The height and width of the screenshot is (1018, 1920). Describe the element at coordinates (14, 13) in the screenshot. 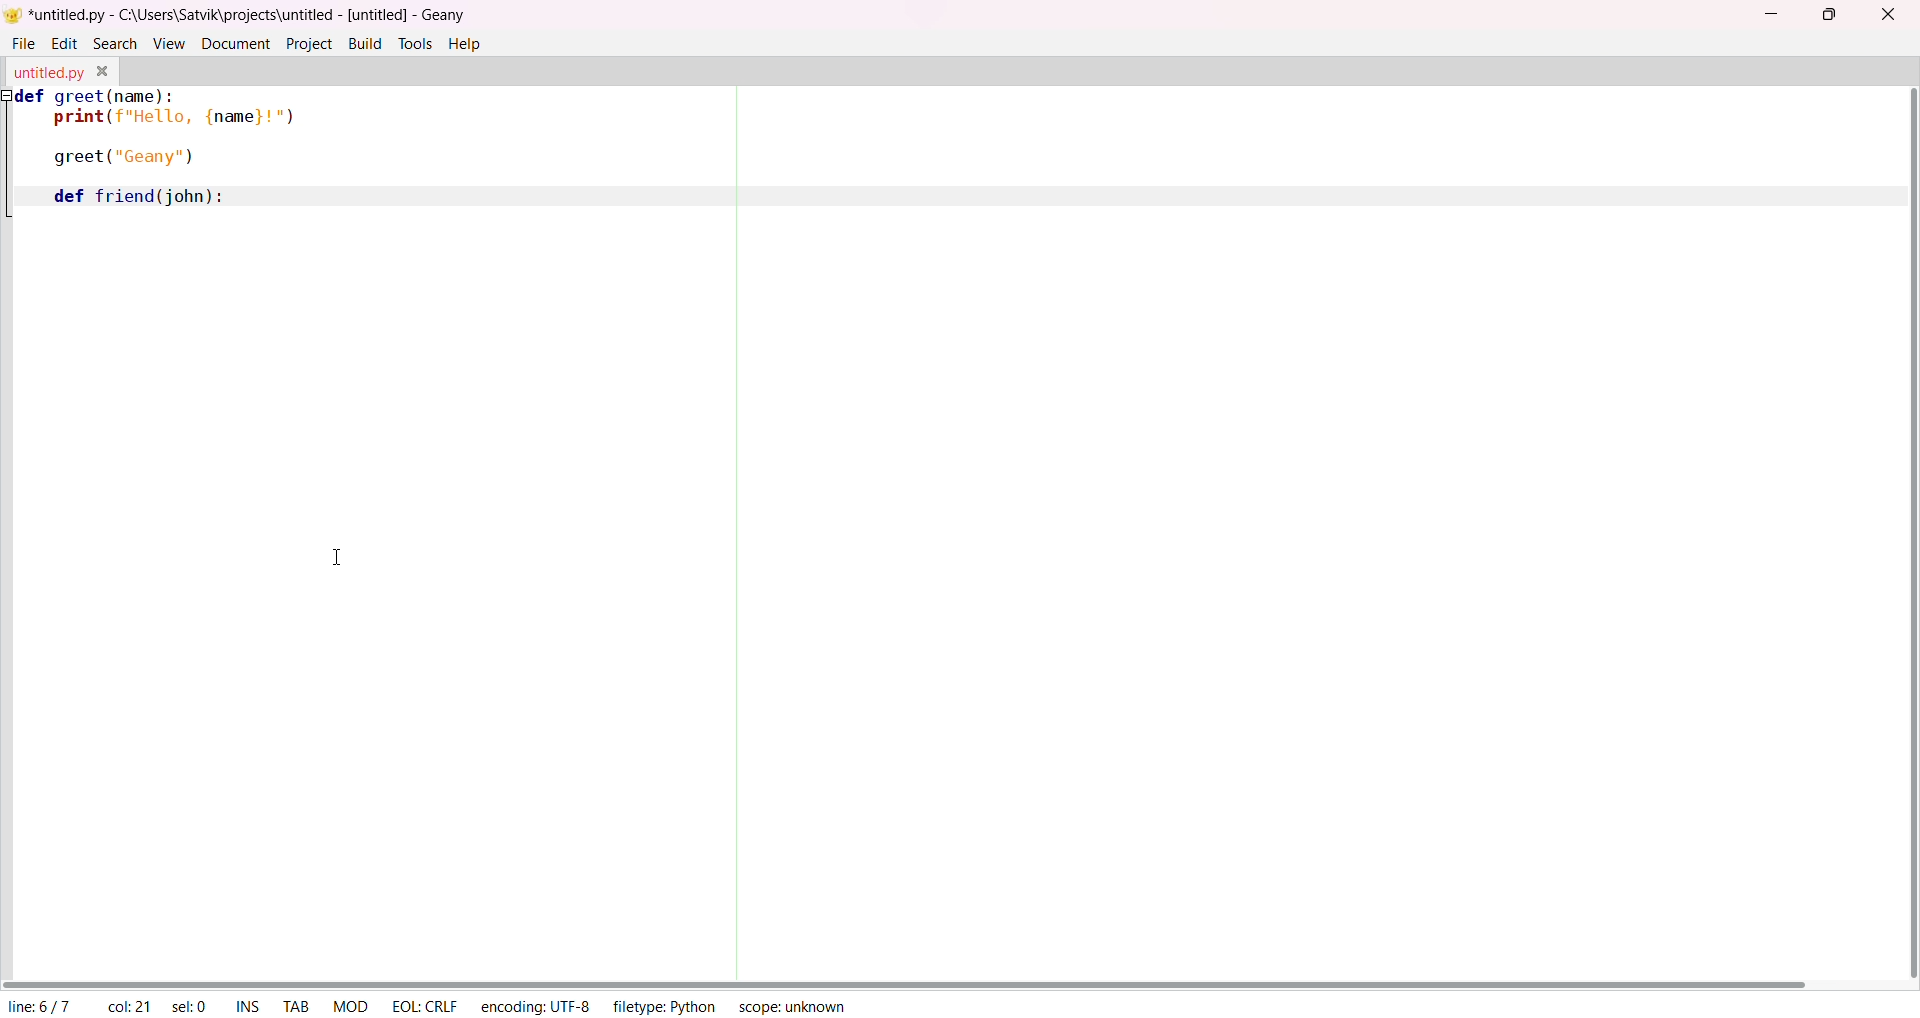

I see `logo` at that location.